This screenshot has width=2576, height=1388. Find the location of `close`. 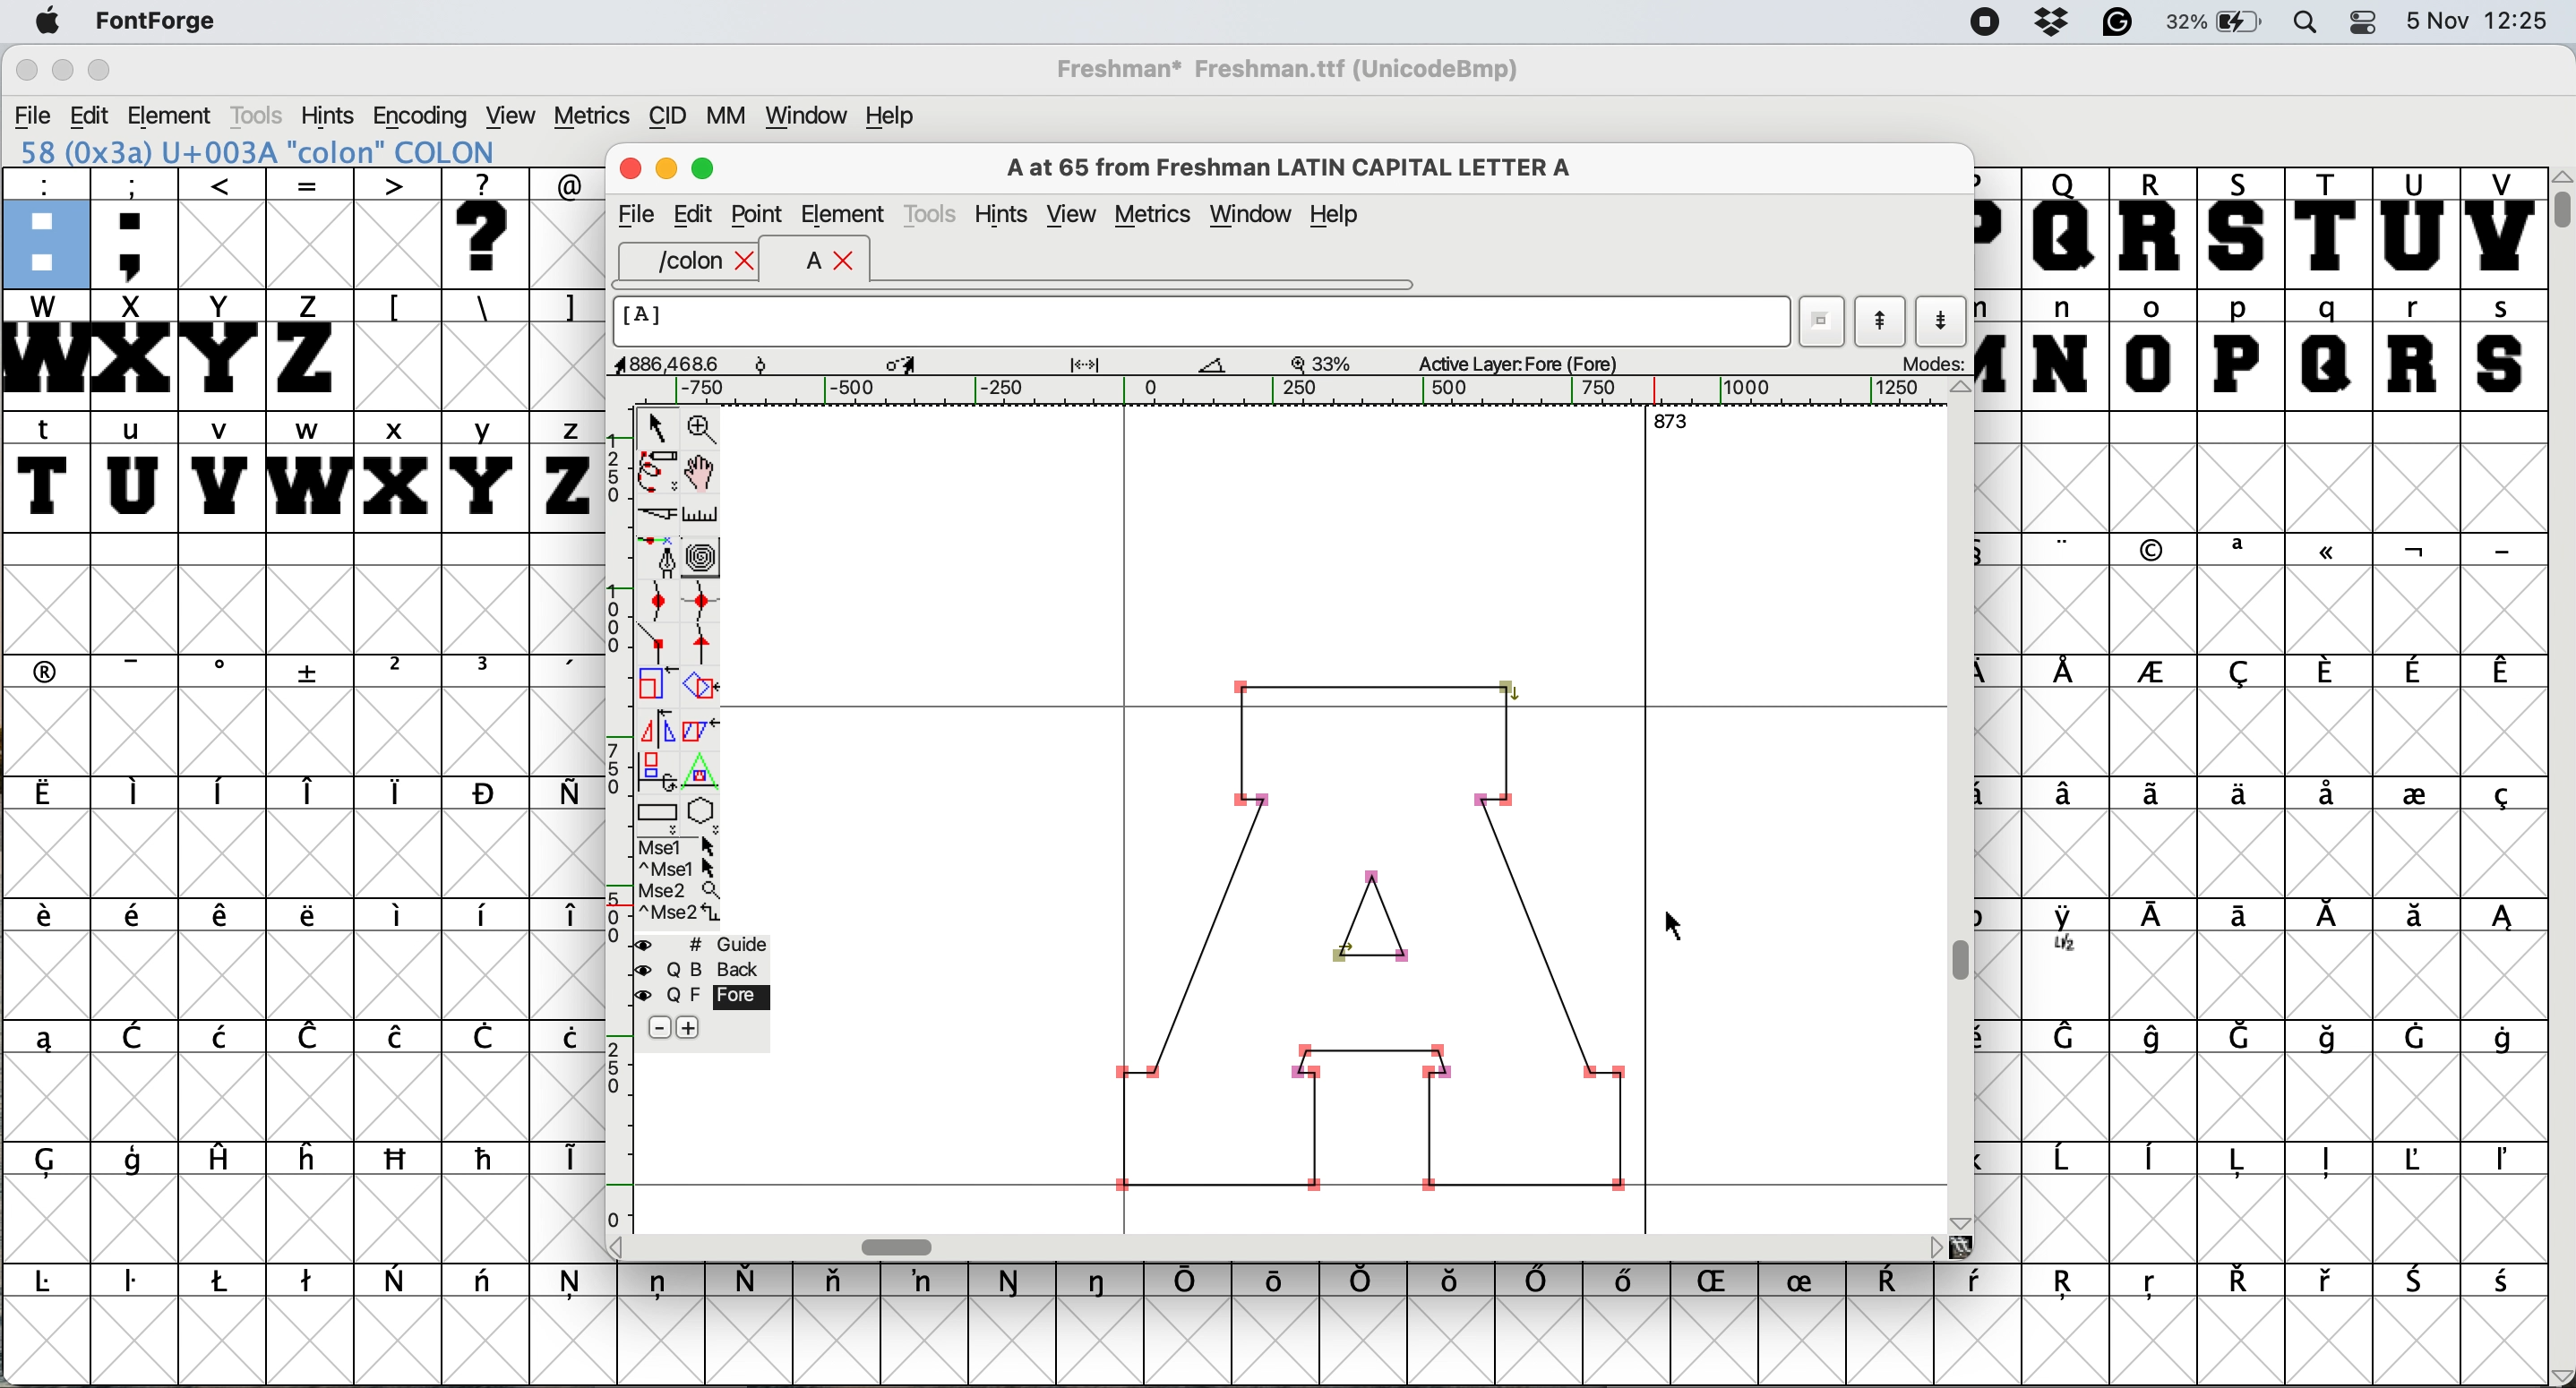

close is located at coordinates (846, 263).